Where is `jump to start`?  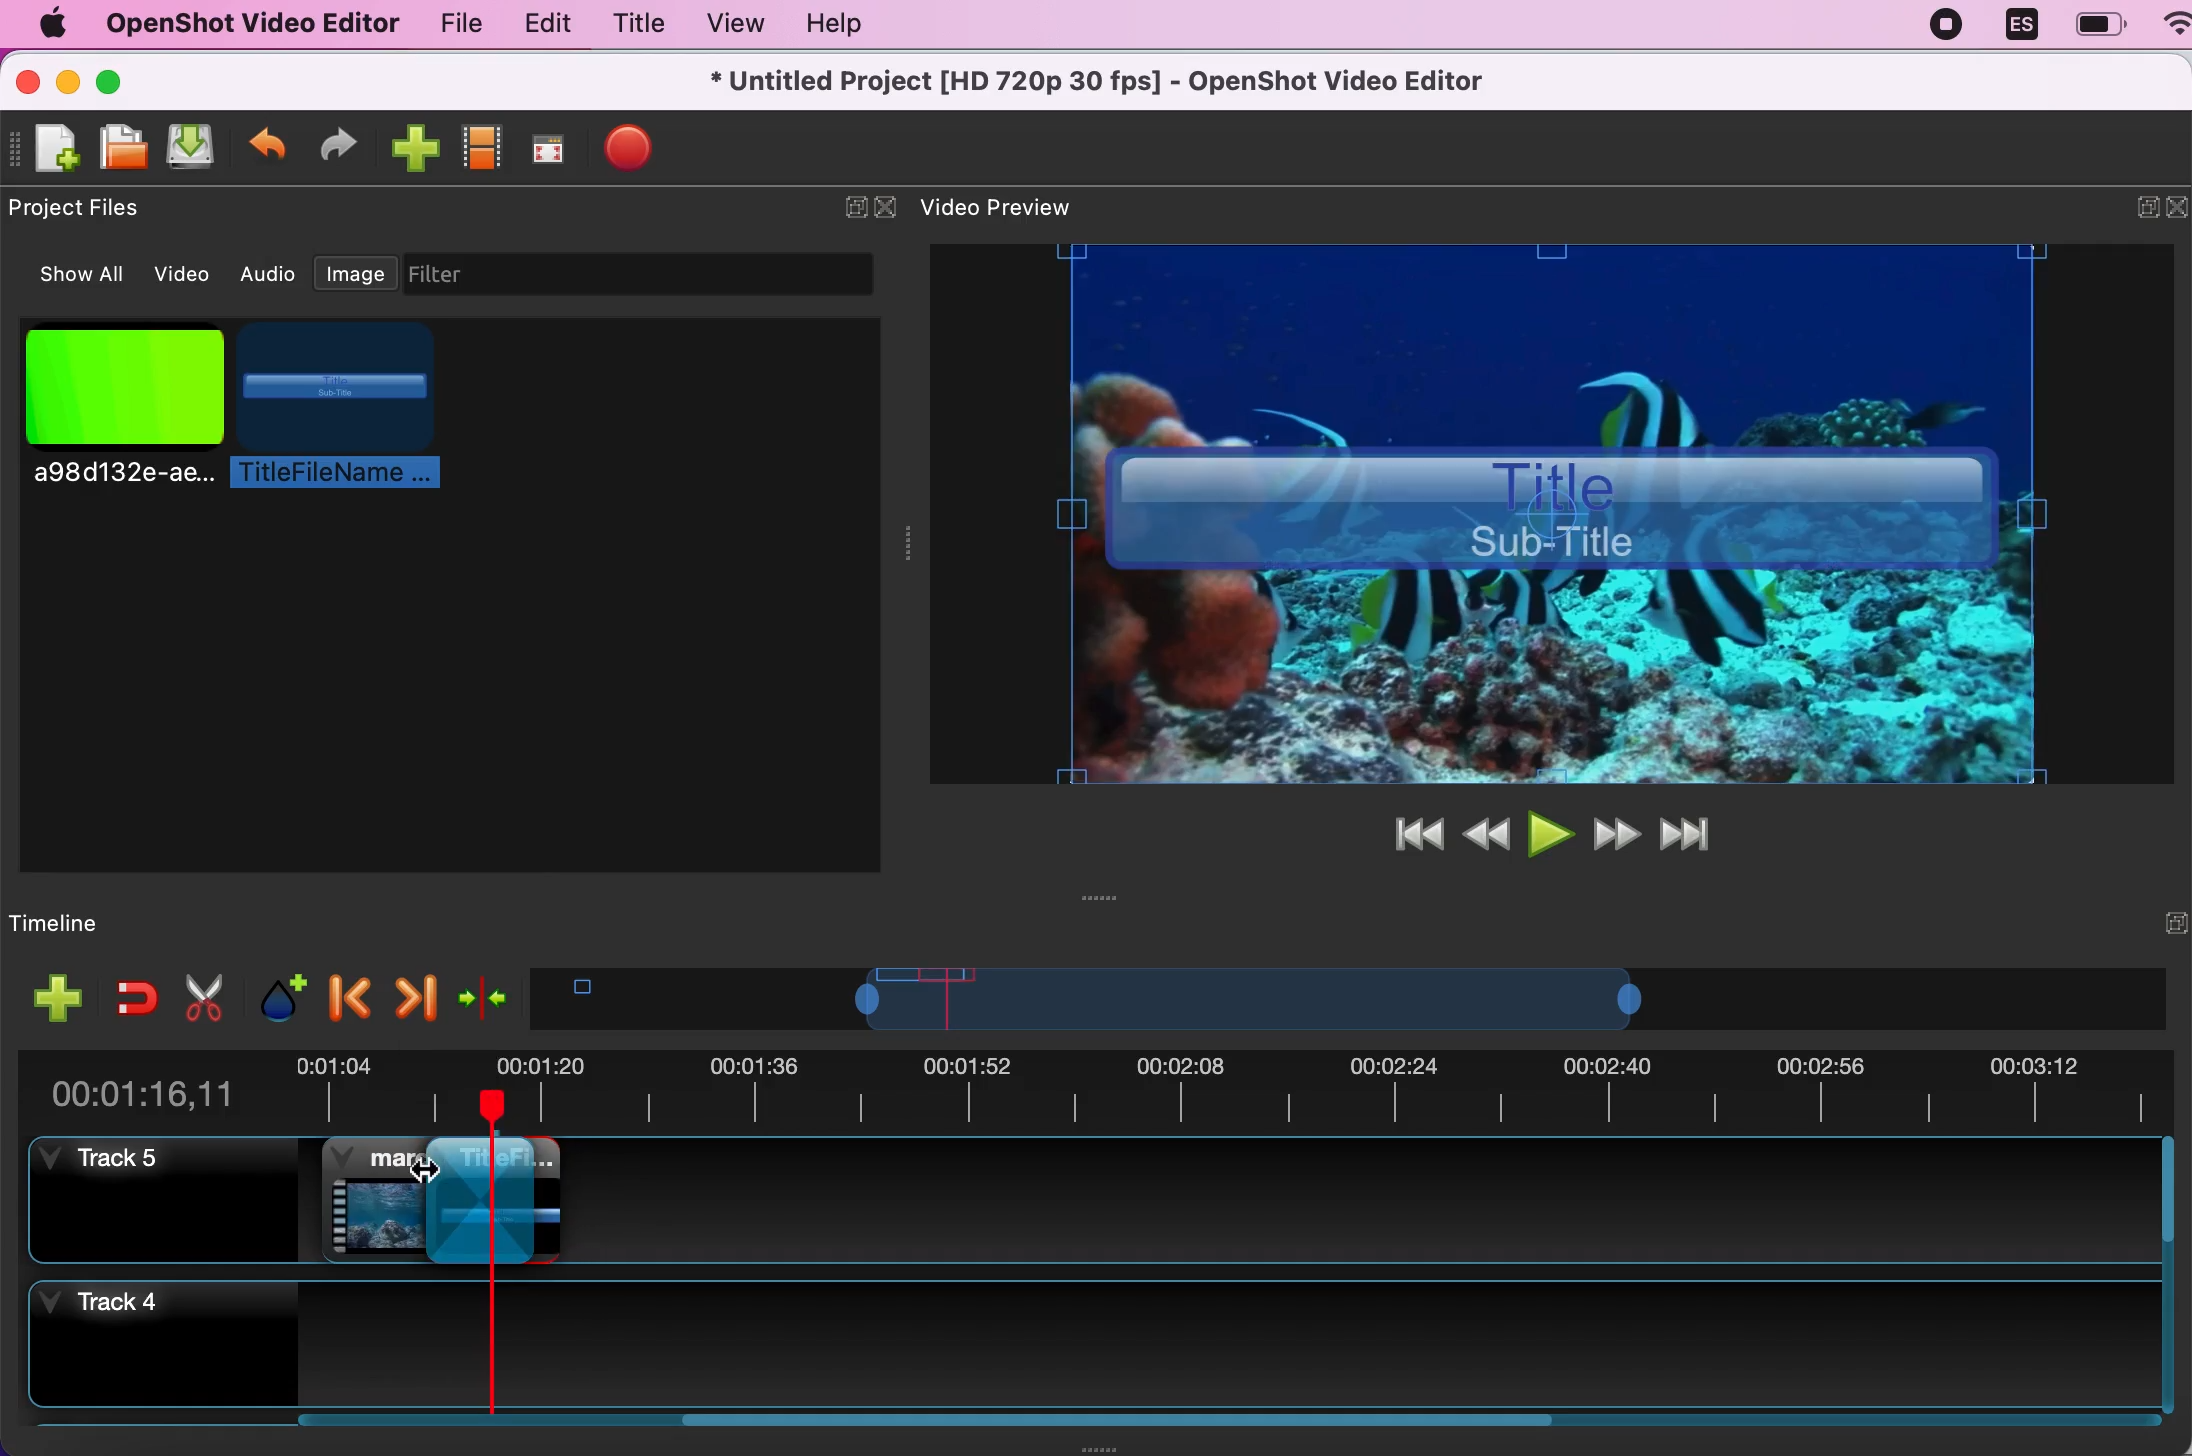
jump to start is located at coordinates (1412, 834).